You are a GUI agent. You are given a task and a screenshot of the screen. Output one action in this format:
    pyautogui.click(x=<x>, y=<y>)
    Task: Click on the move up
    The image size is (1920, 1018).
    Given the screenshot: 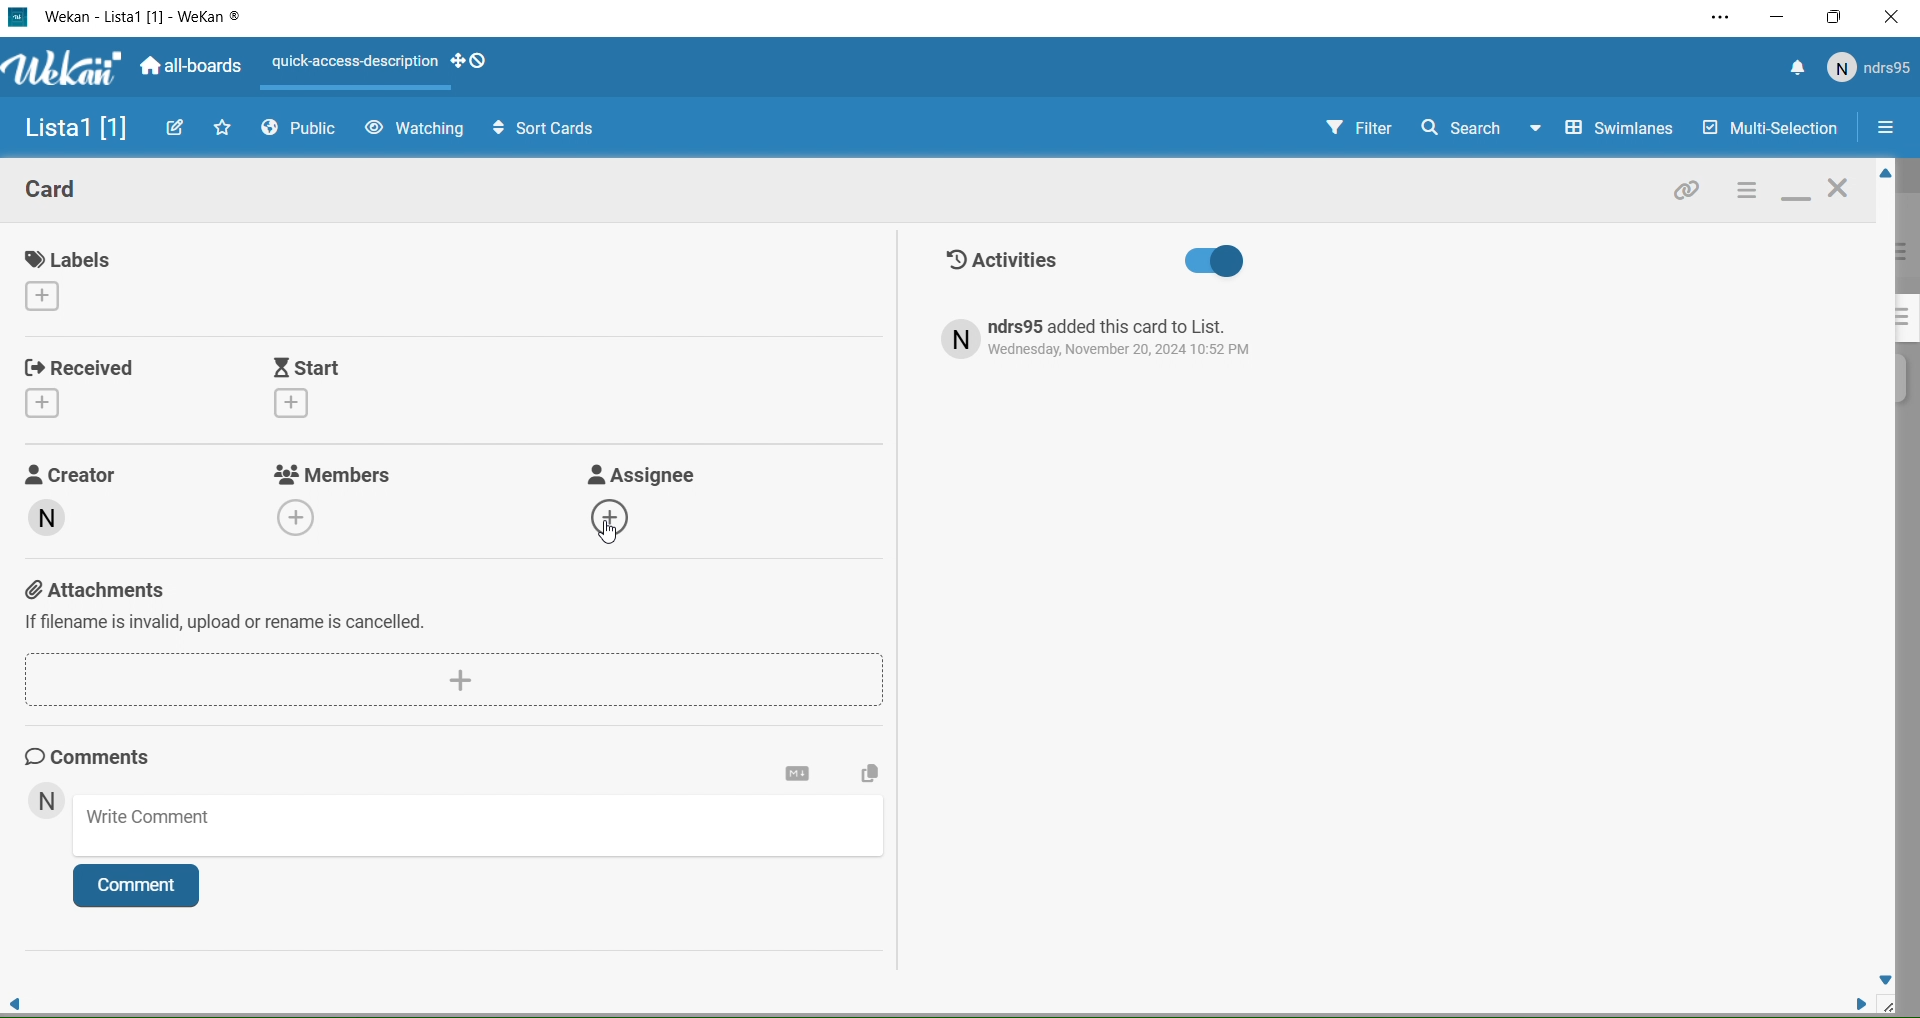 What is the action you would take?
    pyautogui.click(x=1882, y=175)
    